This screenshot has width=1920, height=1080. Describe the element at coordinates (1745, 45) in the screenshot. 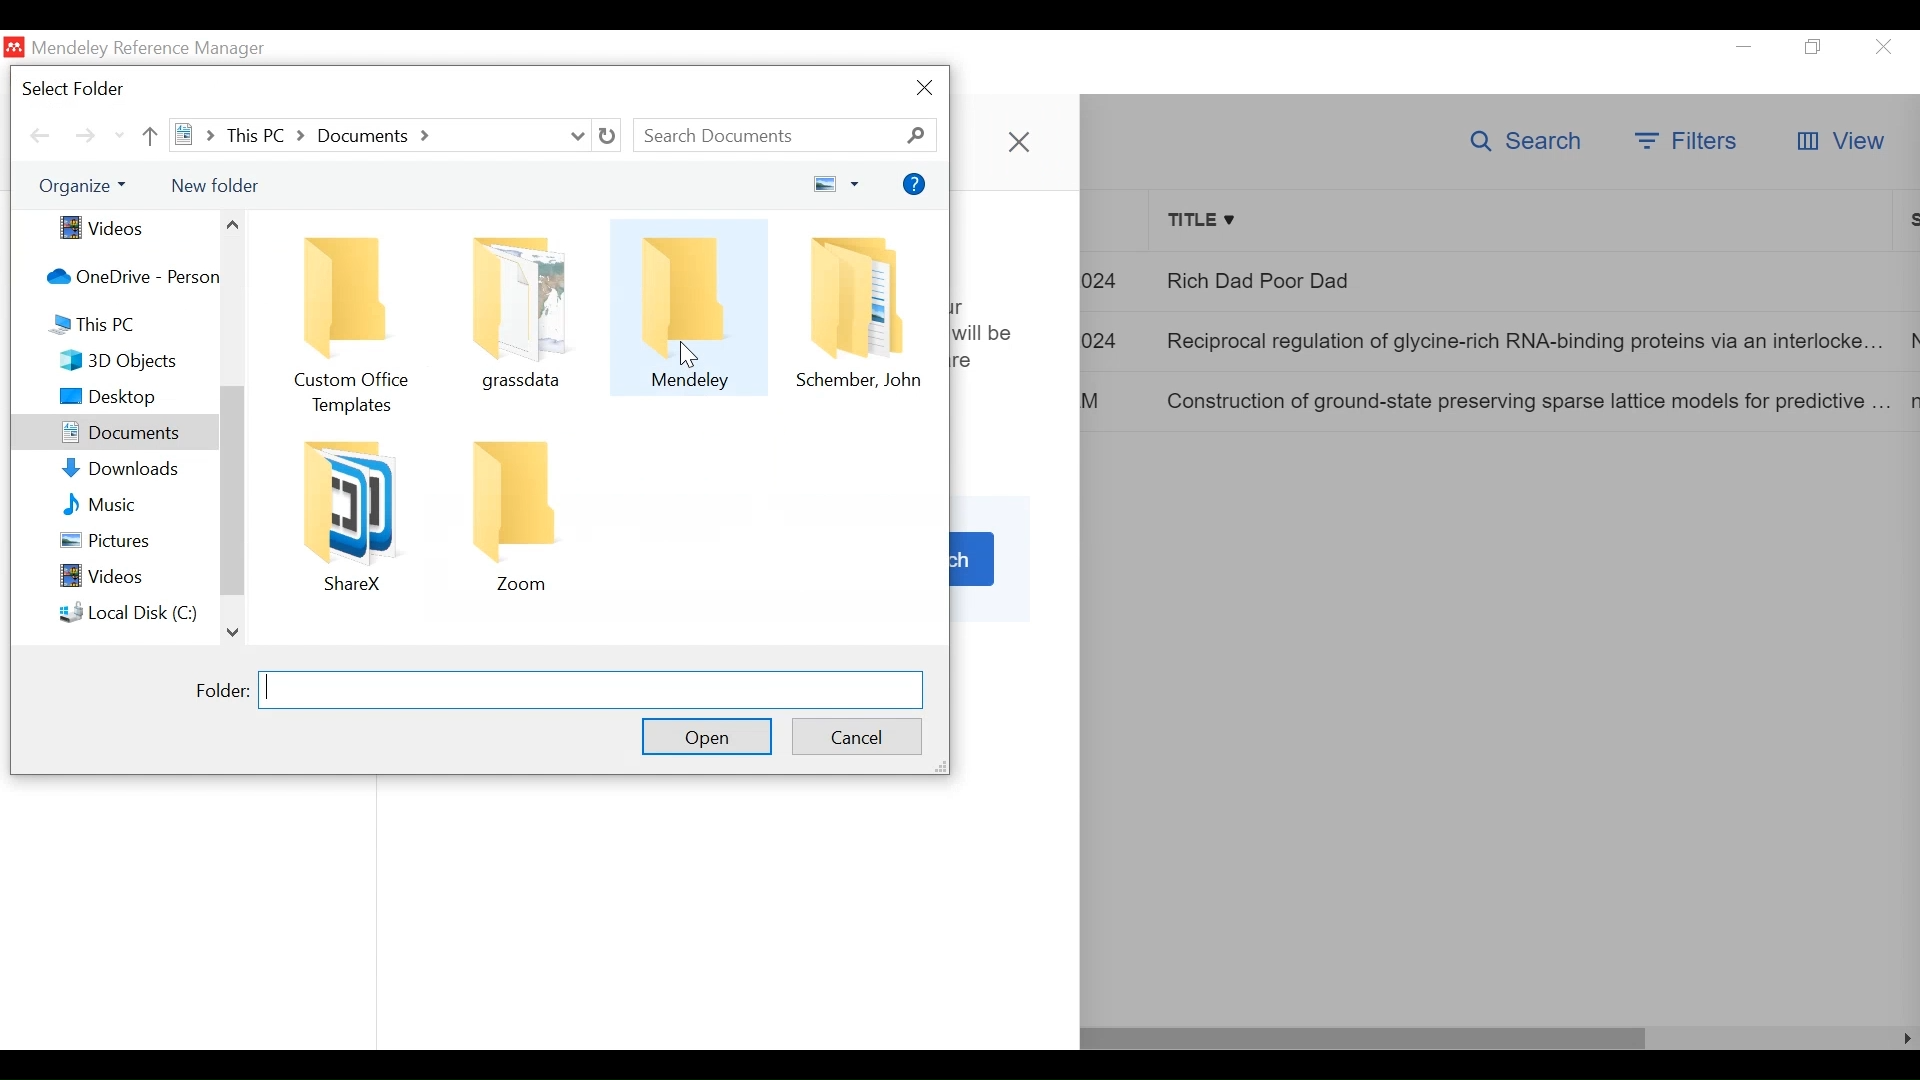

I see `minimize` at that location.